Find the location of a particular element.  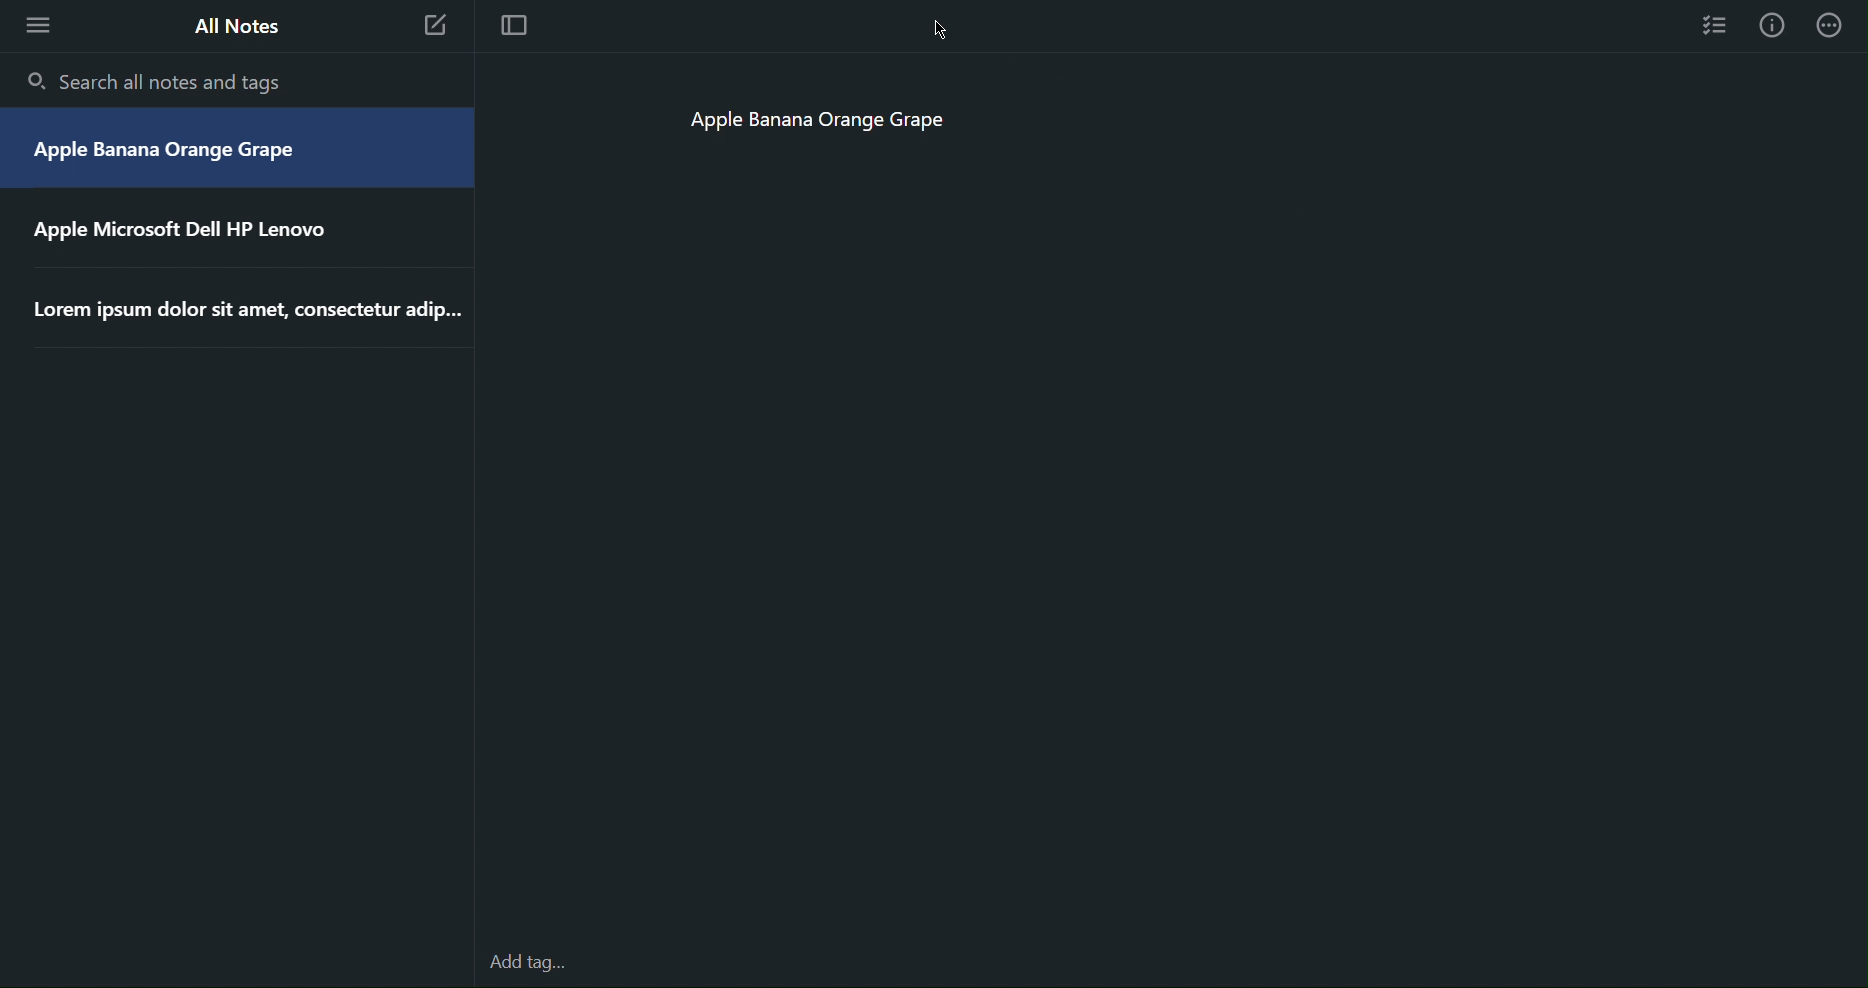

More is located at coordinates (1832, 25).